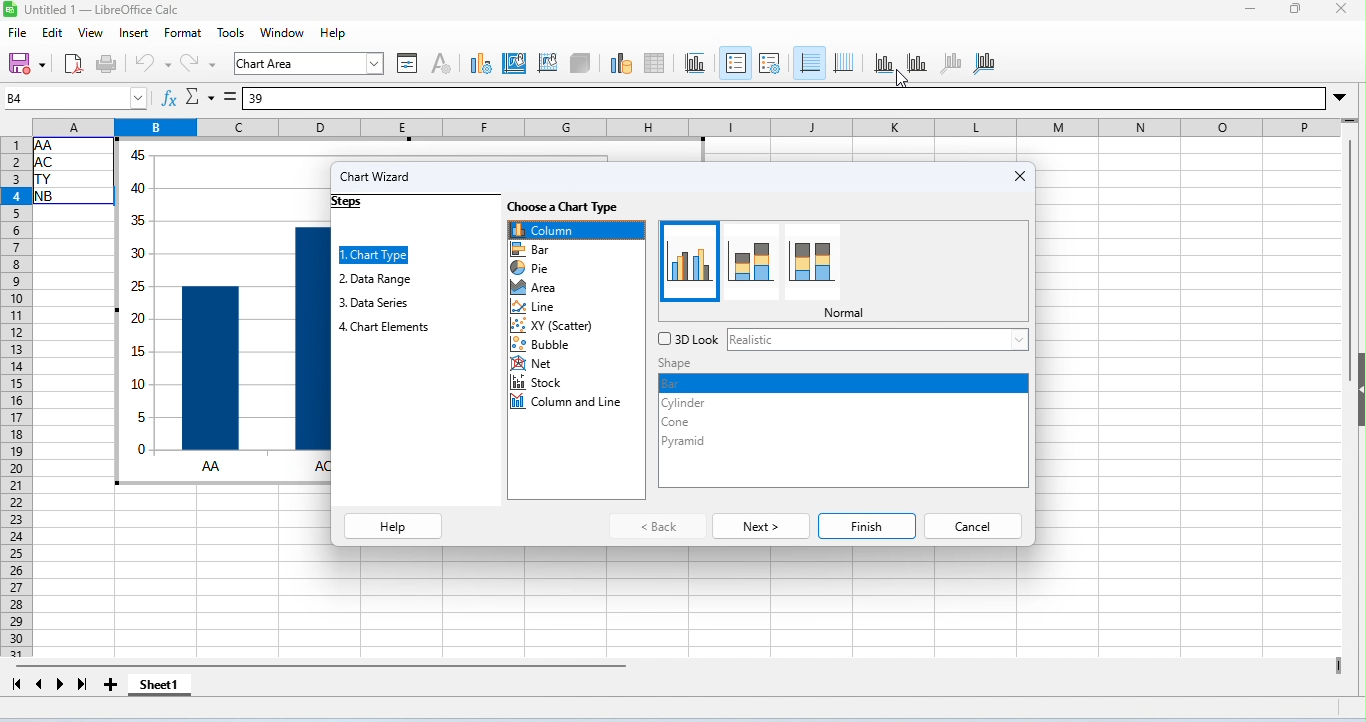 The height and width of the screenshot is (722, 1366). What do you see at coordinates (517, 63) in the screenshot?
I see `chart area` at bounding box center [517, 63].